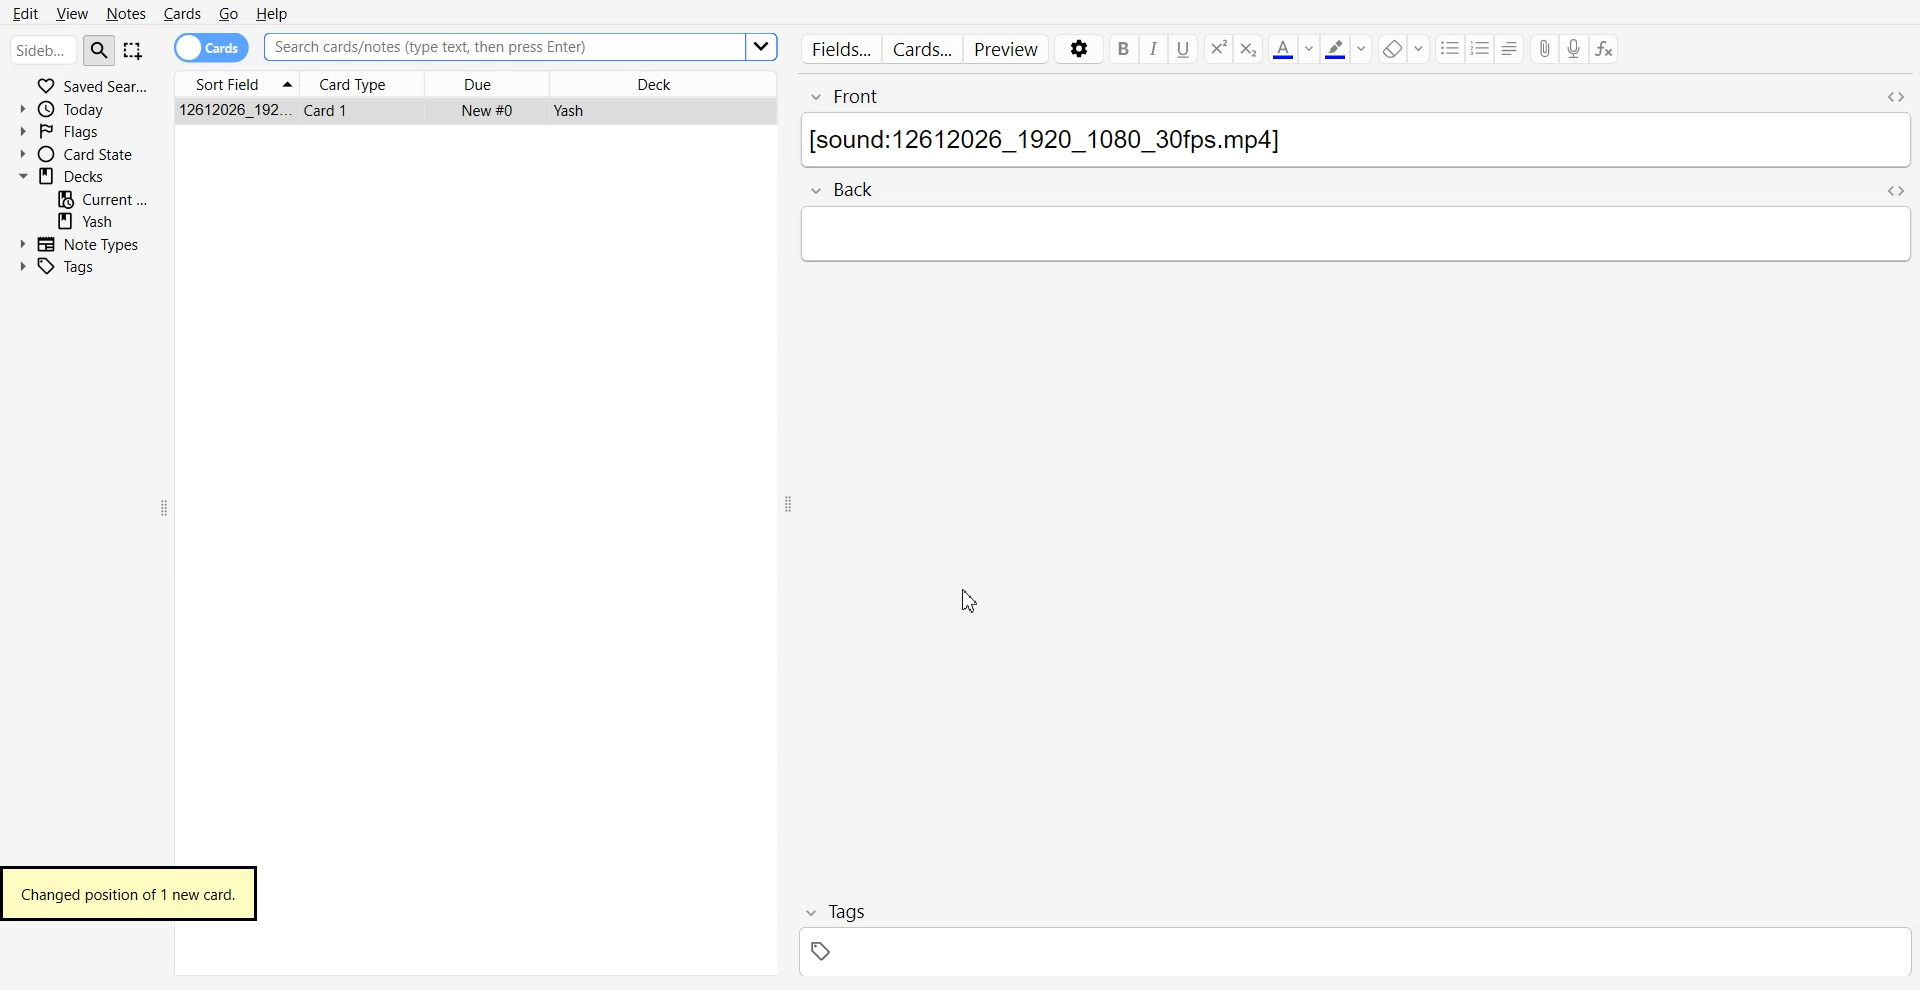 The width and height of the screenshot is (1920, 990). I want to click on Card State, so click(83, 154).